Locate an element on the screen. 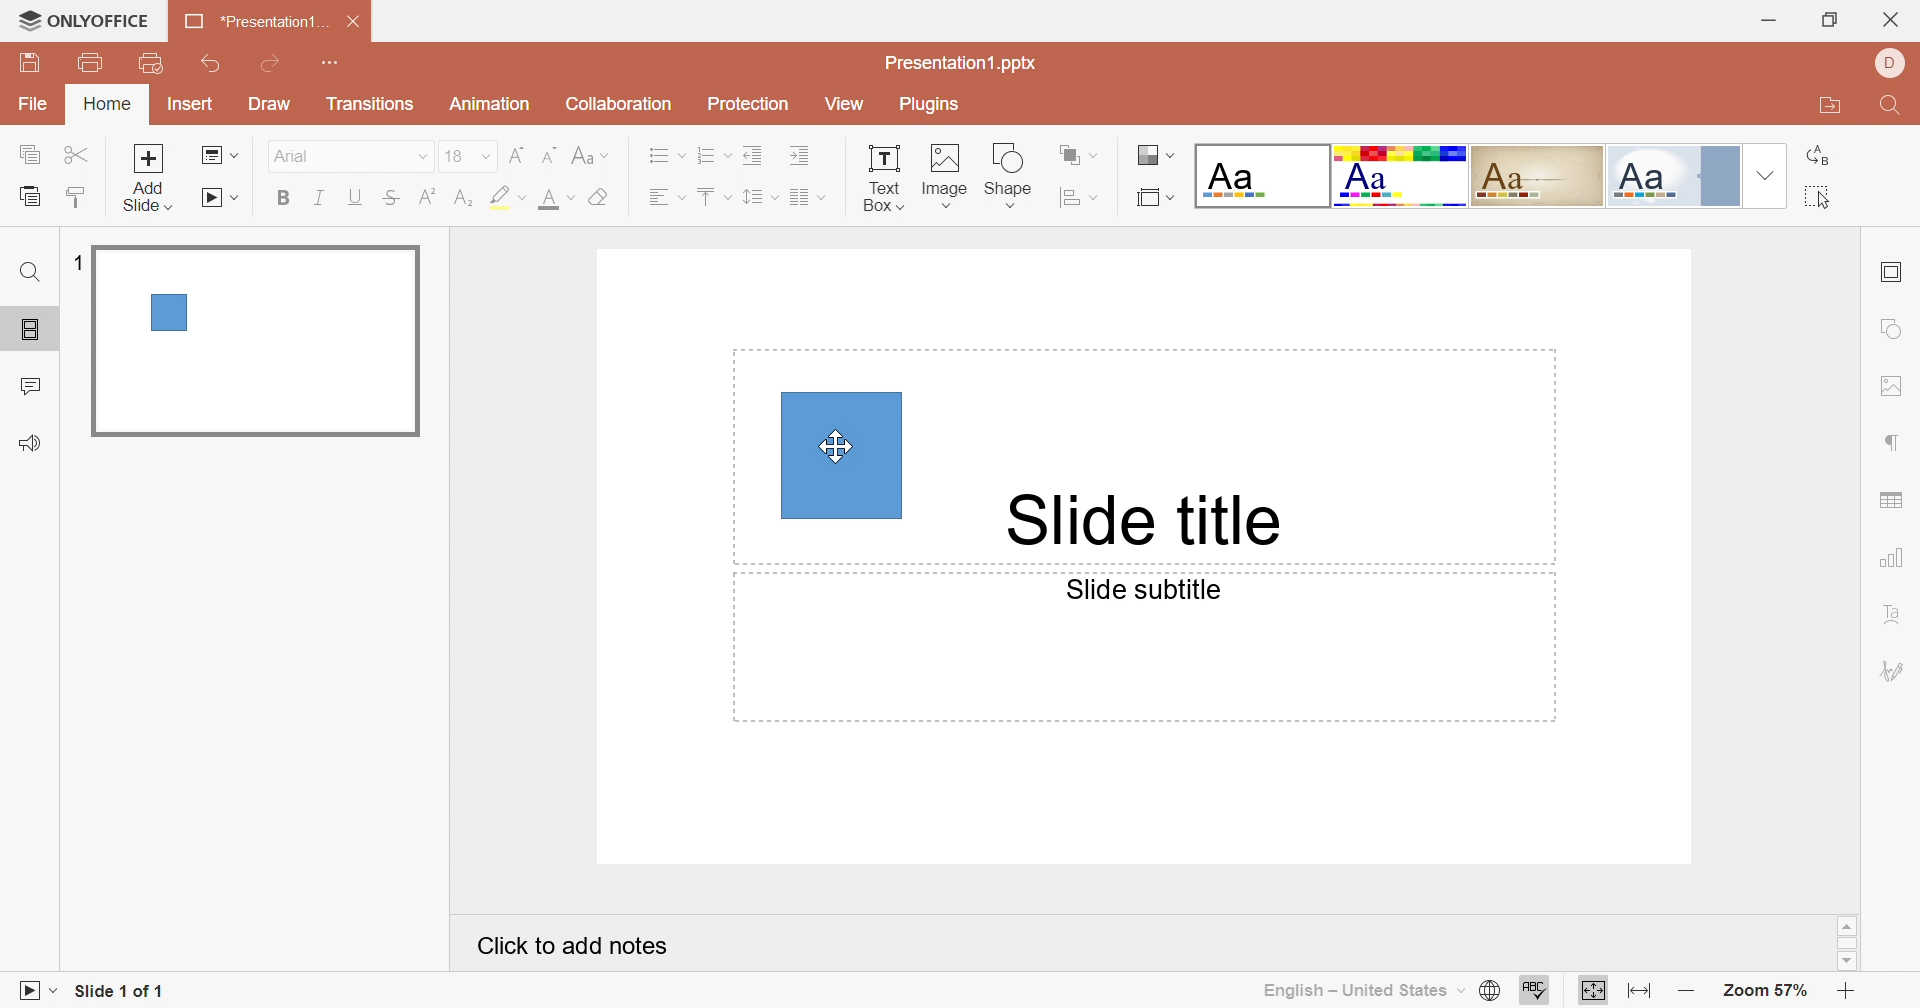 The height and width of the screenshot is (1008, 1920). Align shape is located at coordinates (1079, 199).